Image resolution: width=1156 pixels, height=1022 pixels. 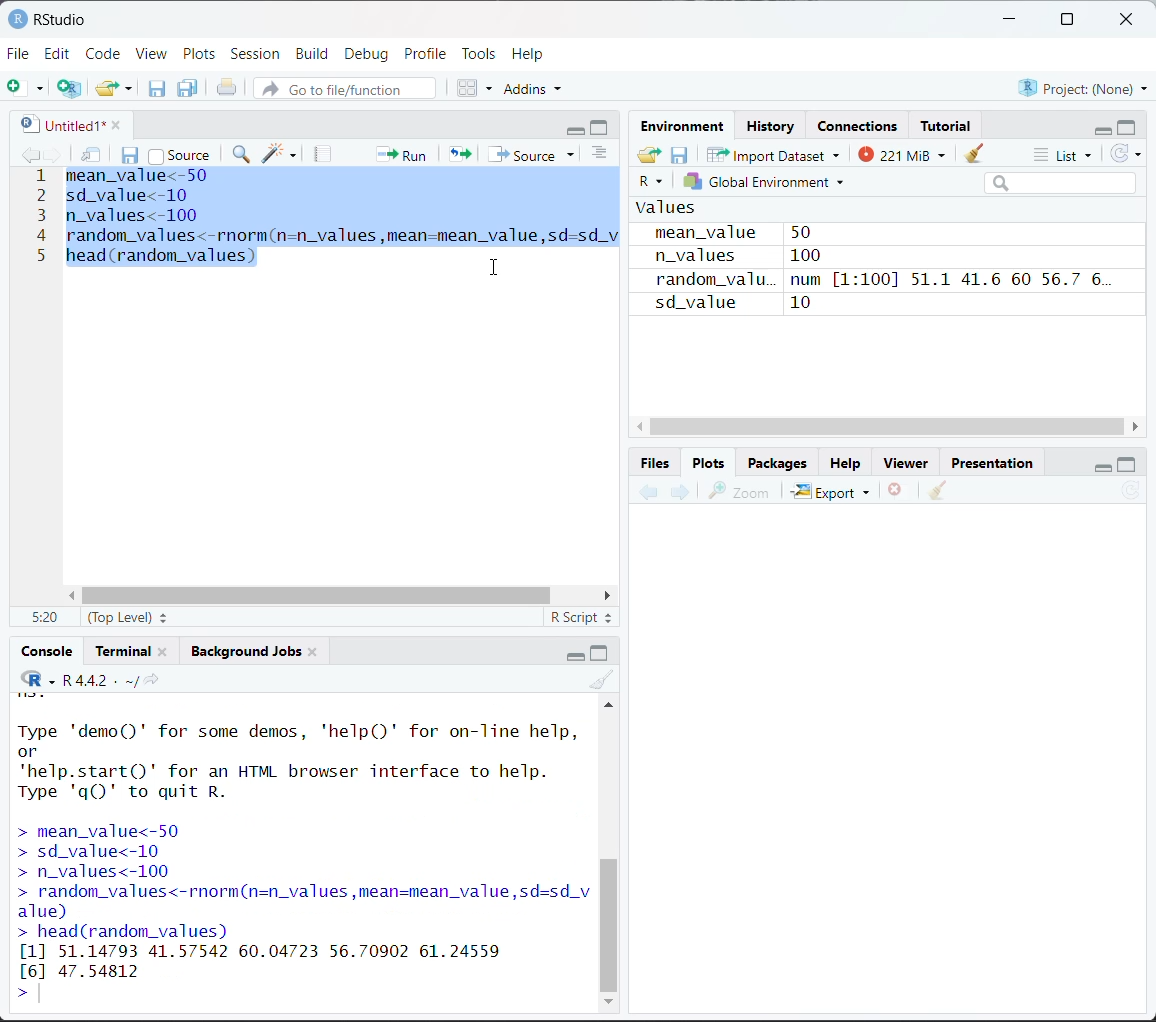 I want to click on load workspace, so click(x=652, y=157).